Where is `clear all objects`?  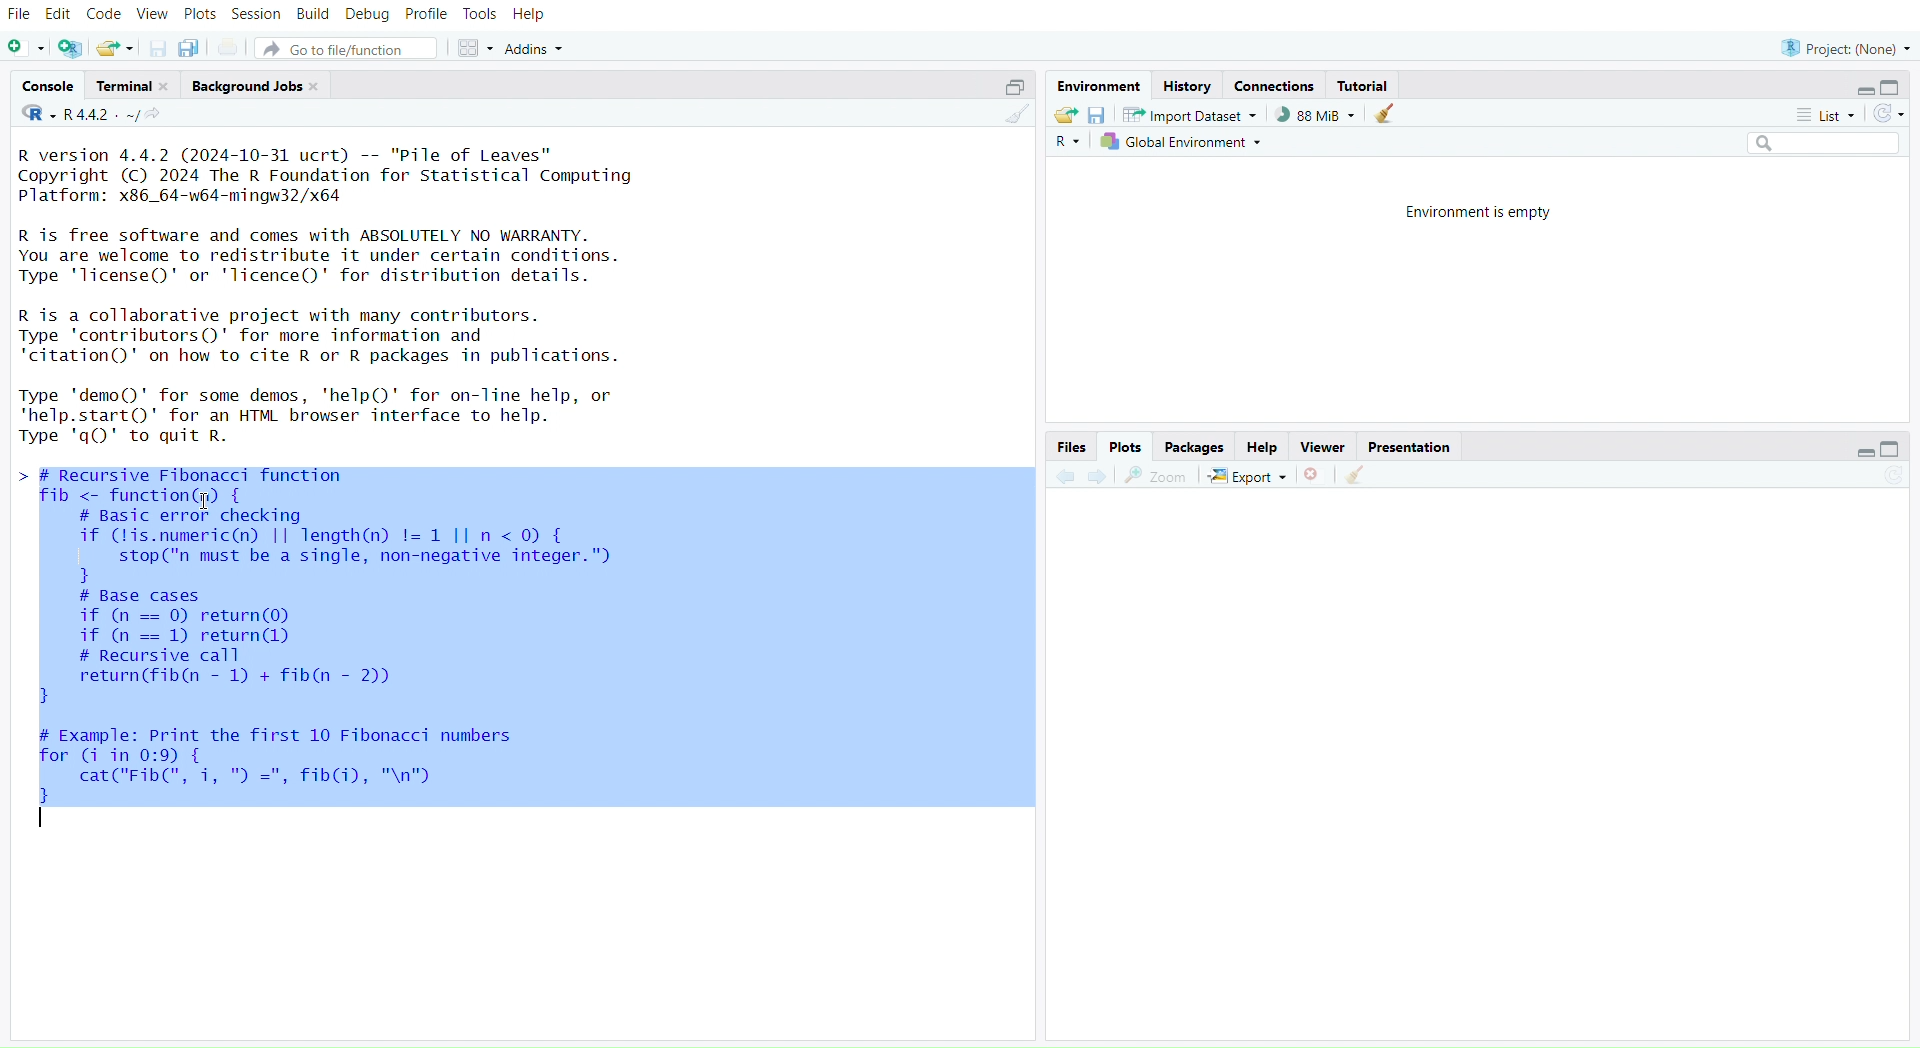 clear all objects is located at coordinates (1384, 115).